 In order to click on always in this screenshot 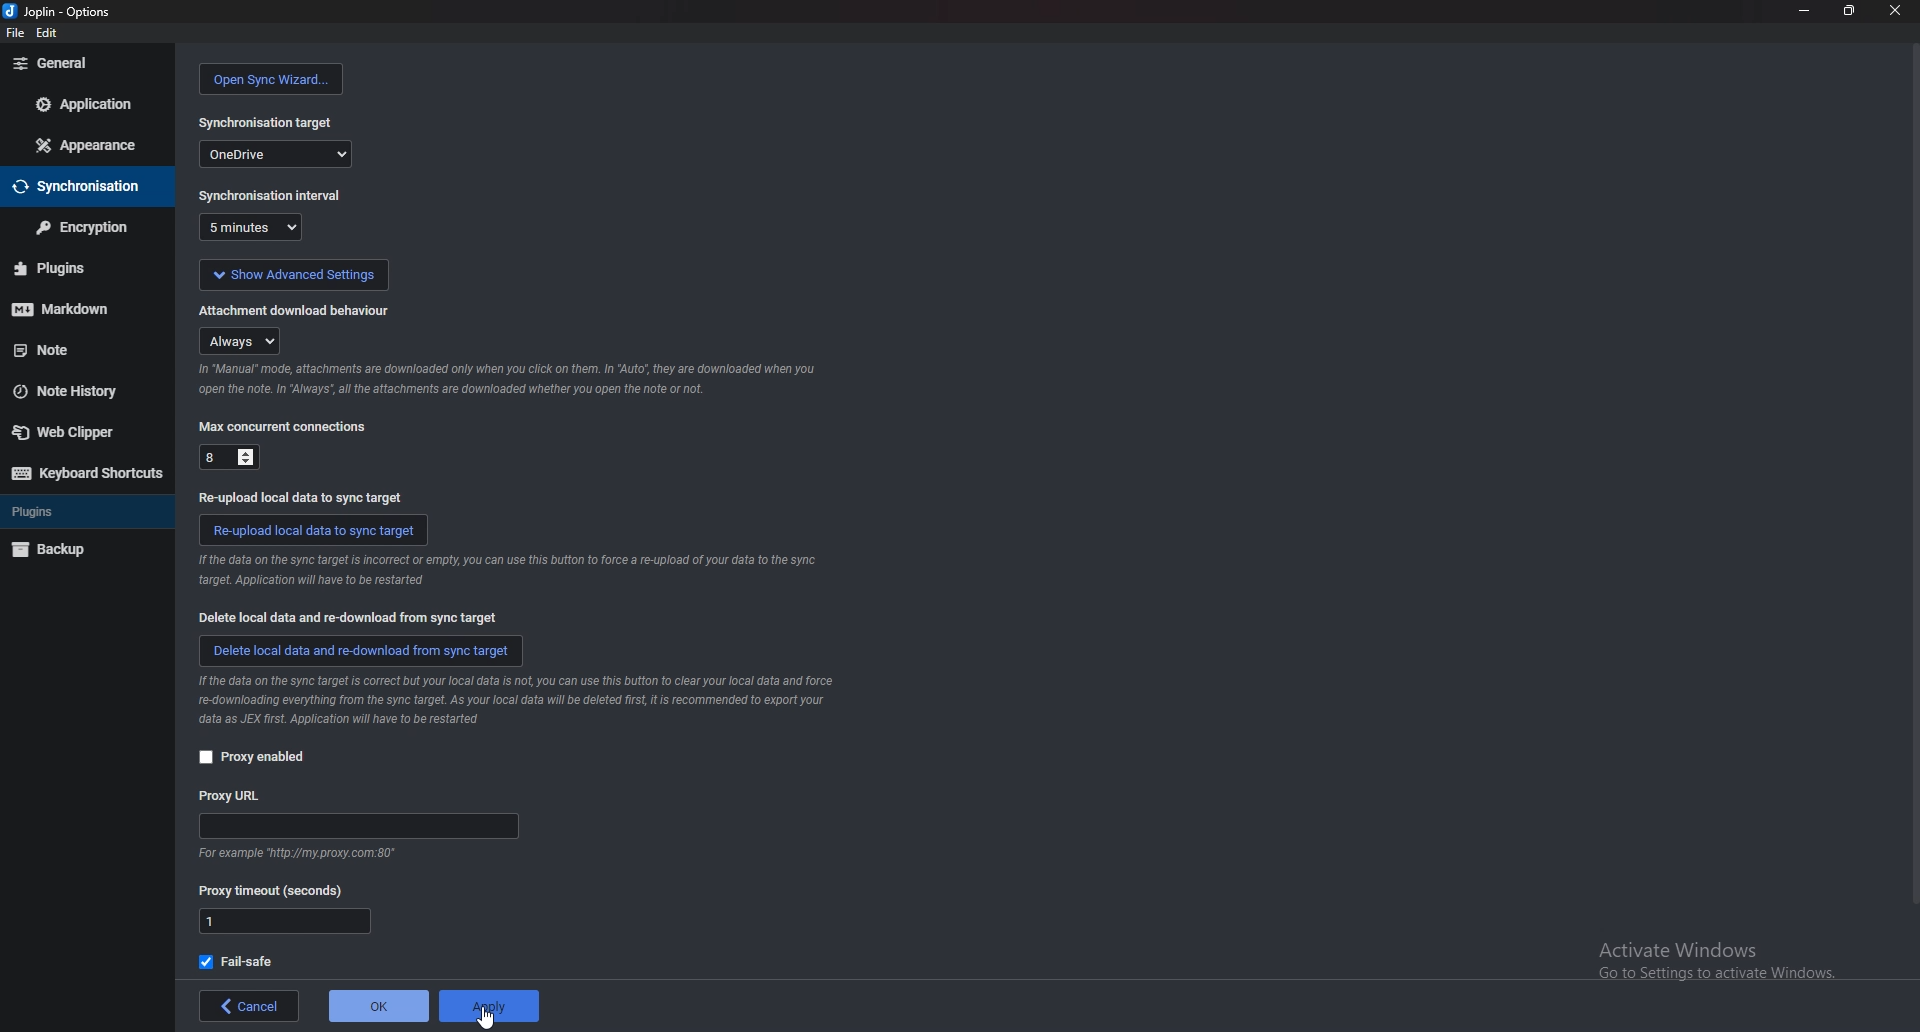, I will do `click(238, 340)`.